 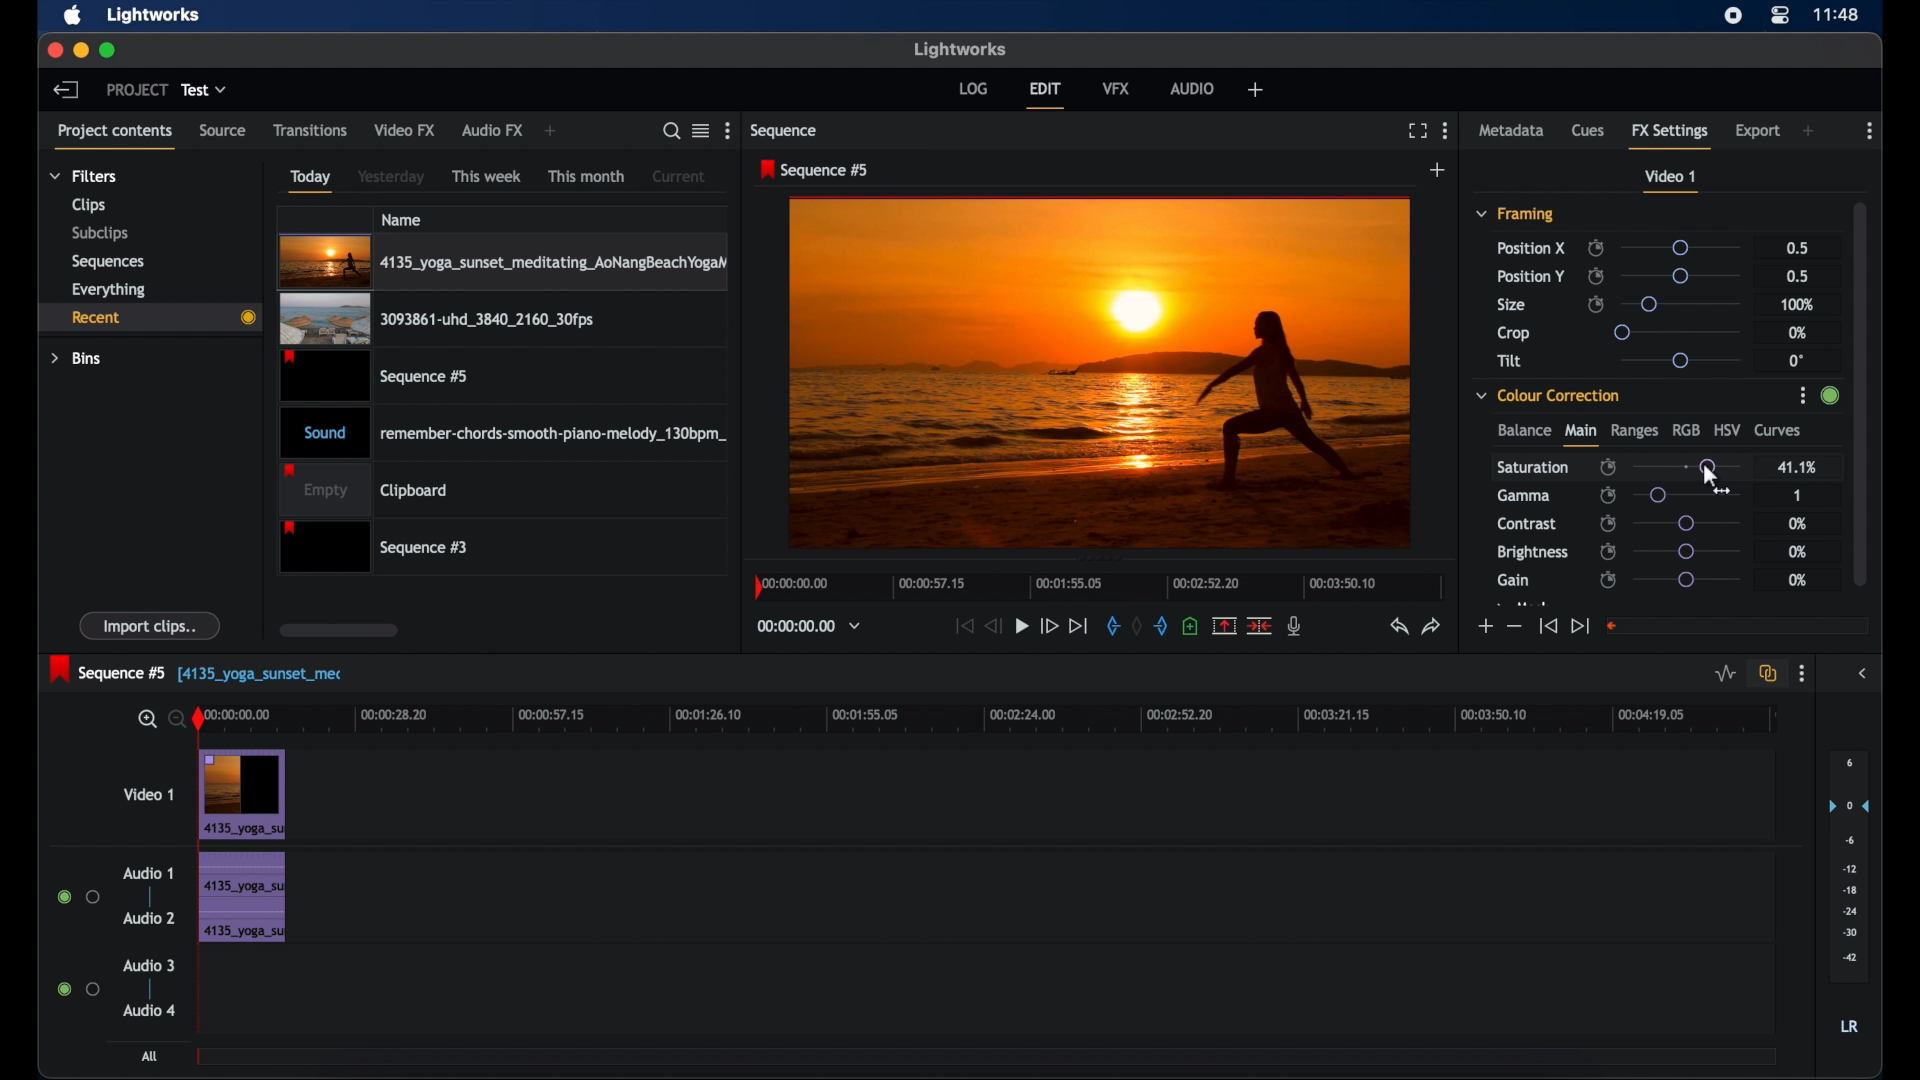 I want to click on slider, so click(x=1693, y=495).